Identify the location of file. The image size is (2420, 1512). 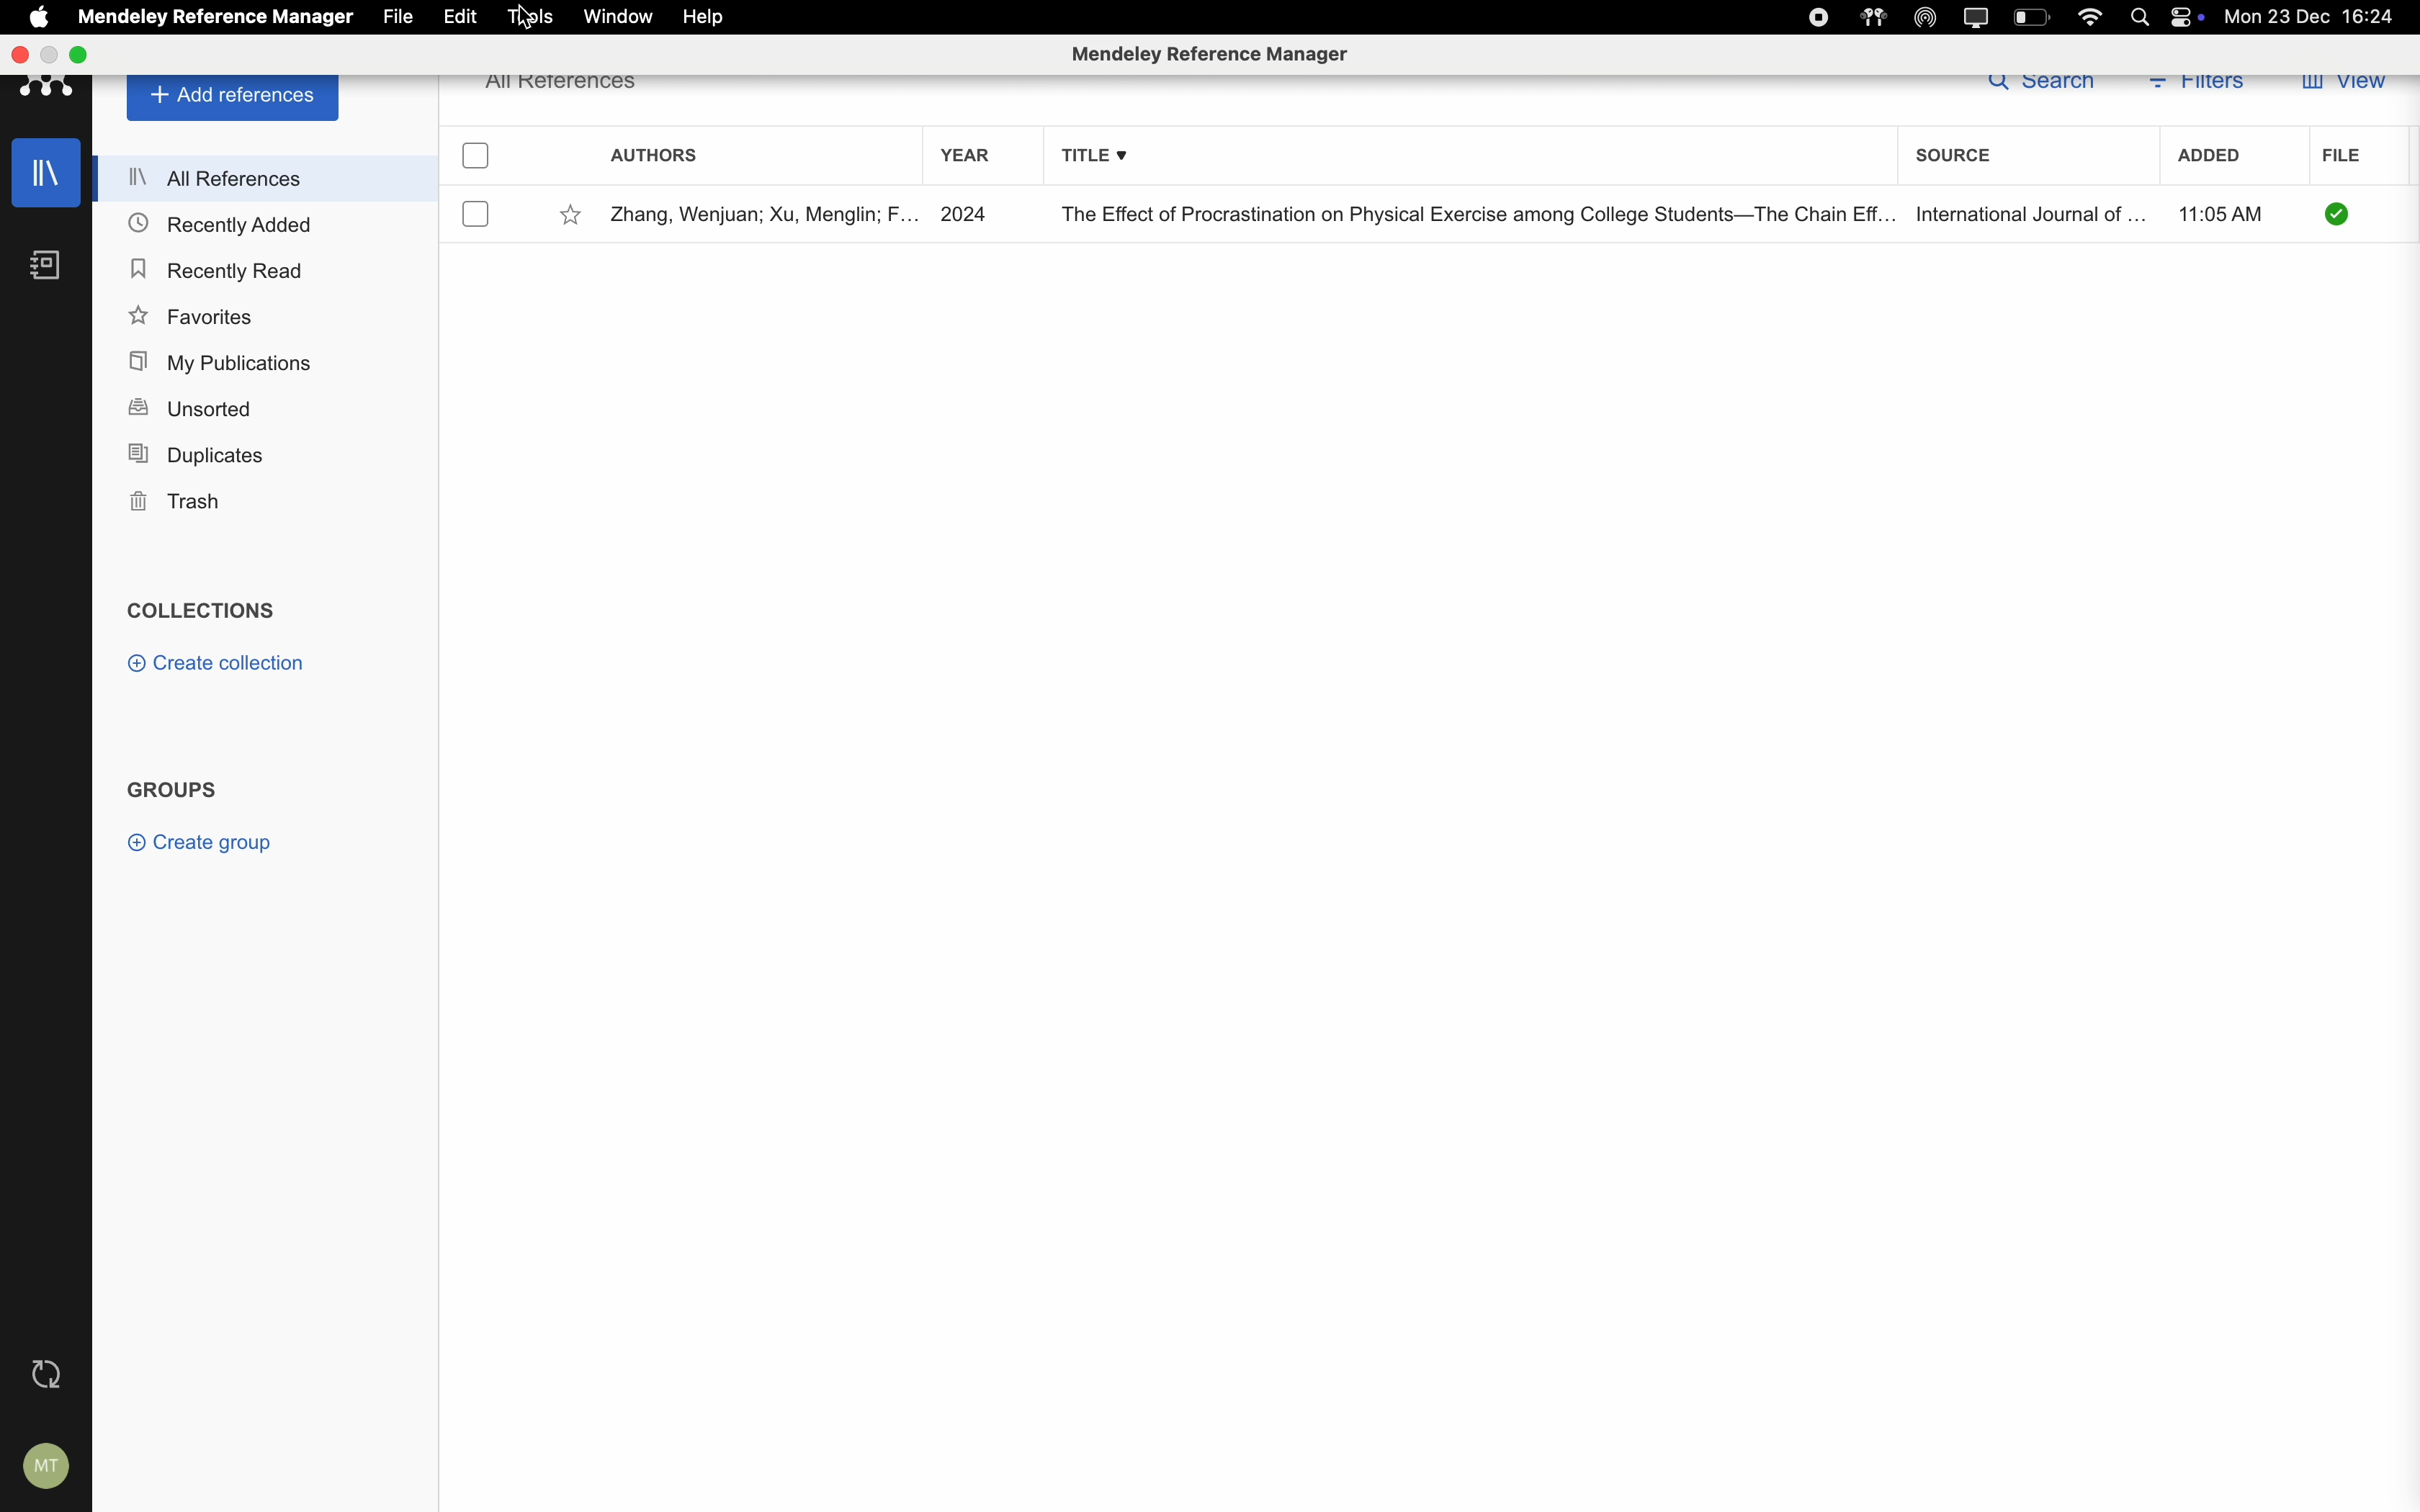
(2343, 153).